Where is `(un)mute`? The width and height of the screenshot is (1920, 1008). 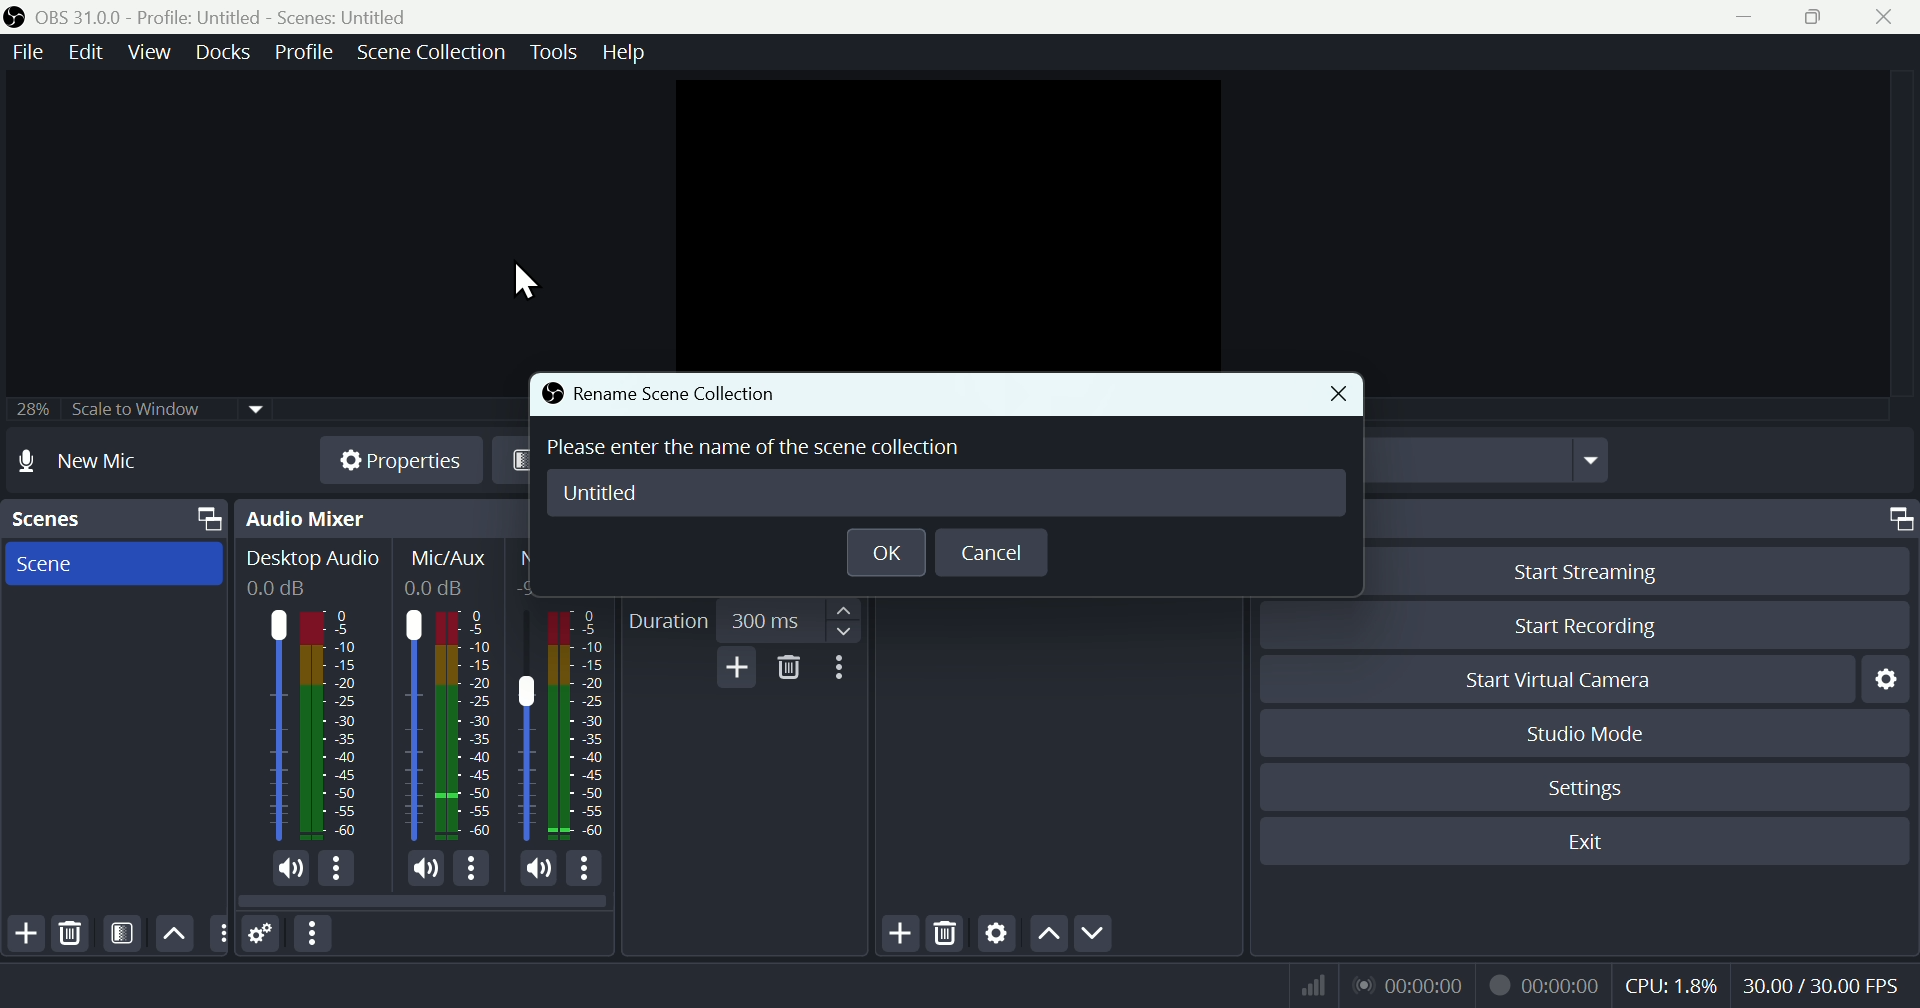 (un)mute is located at coordinates (424, 868).